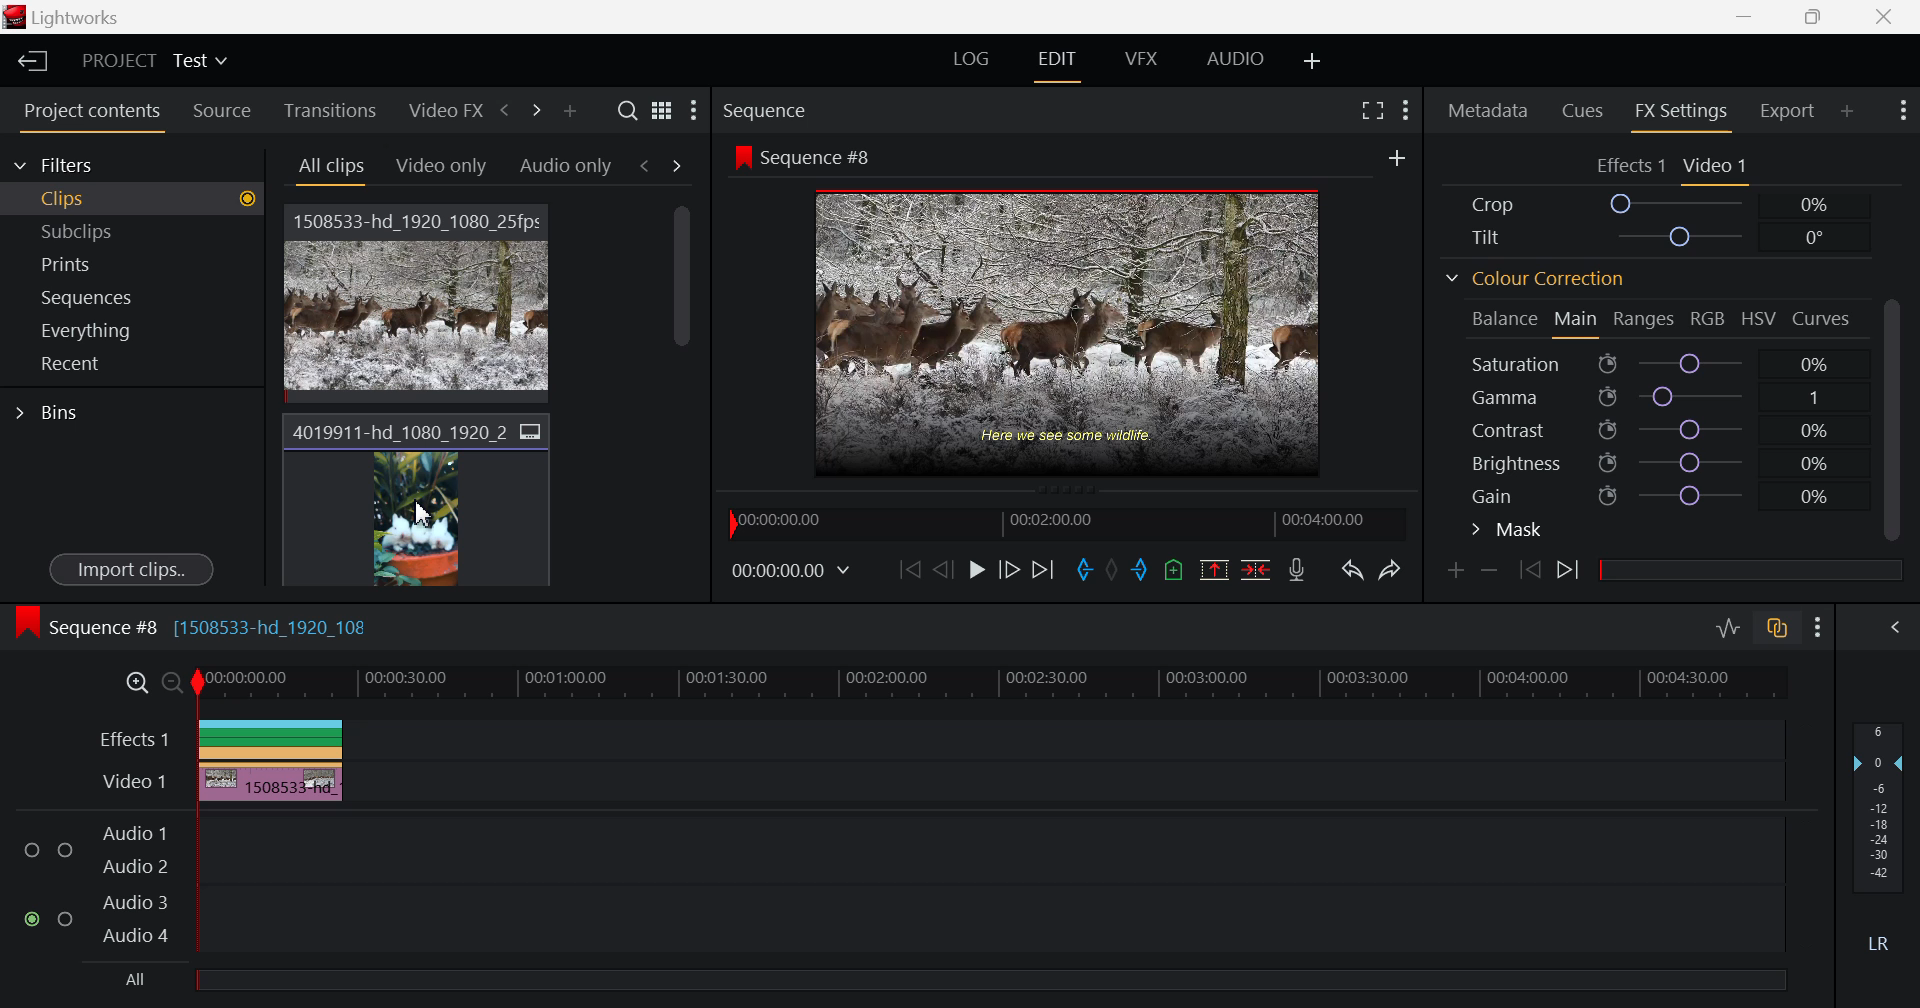 The image size is (1920, 1008). I want to click on Full Screen, so click(1373, 109).